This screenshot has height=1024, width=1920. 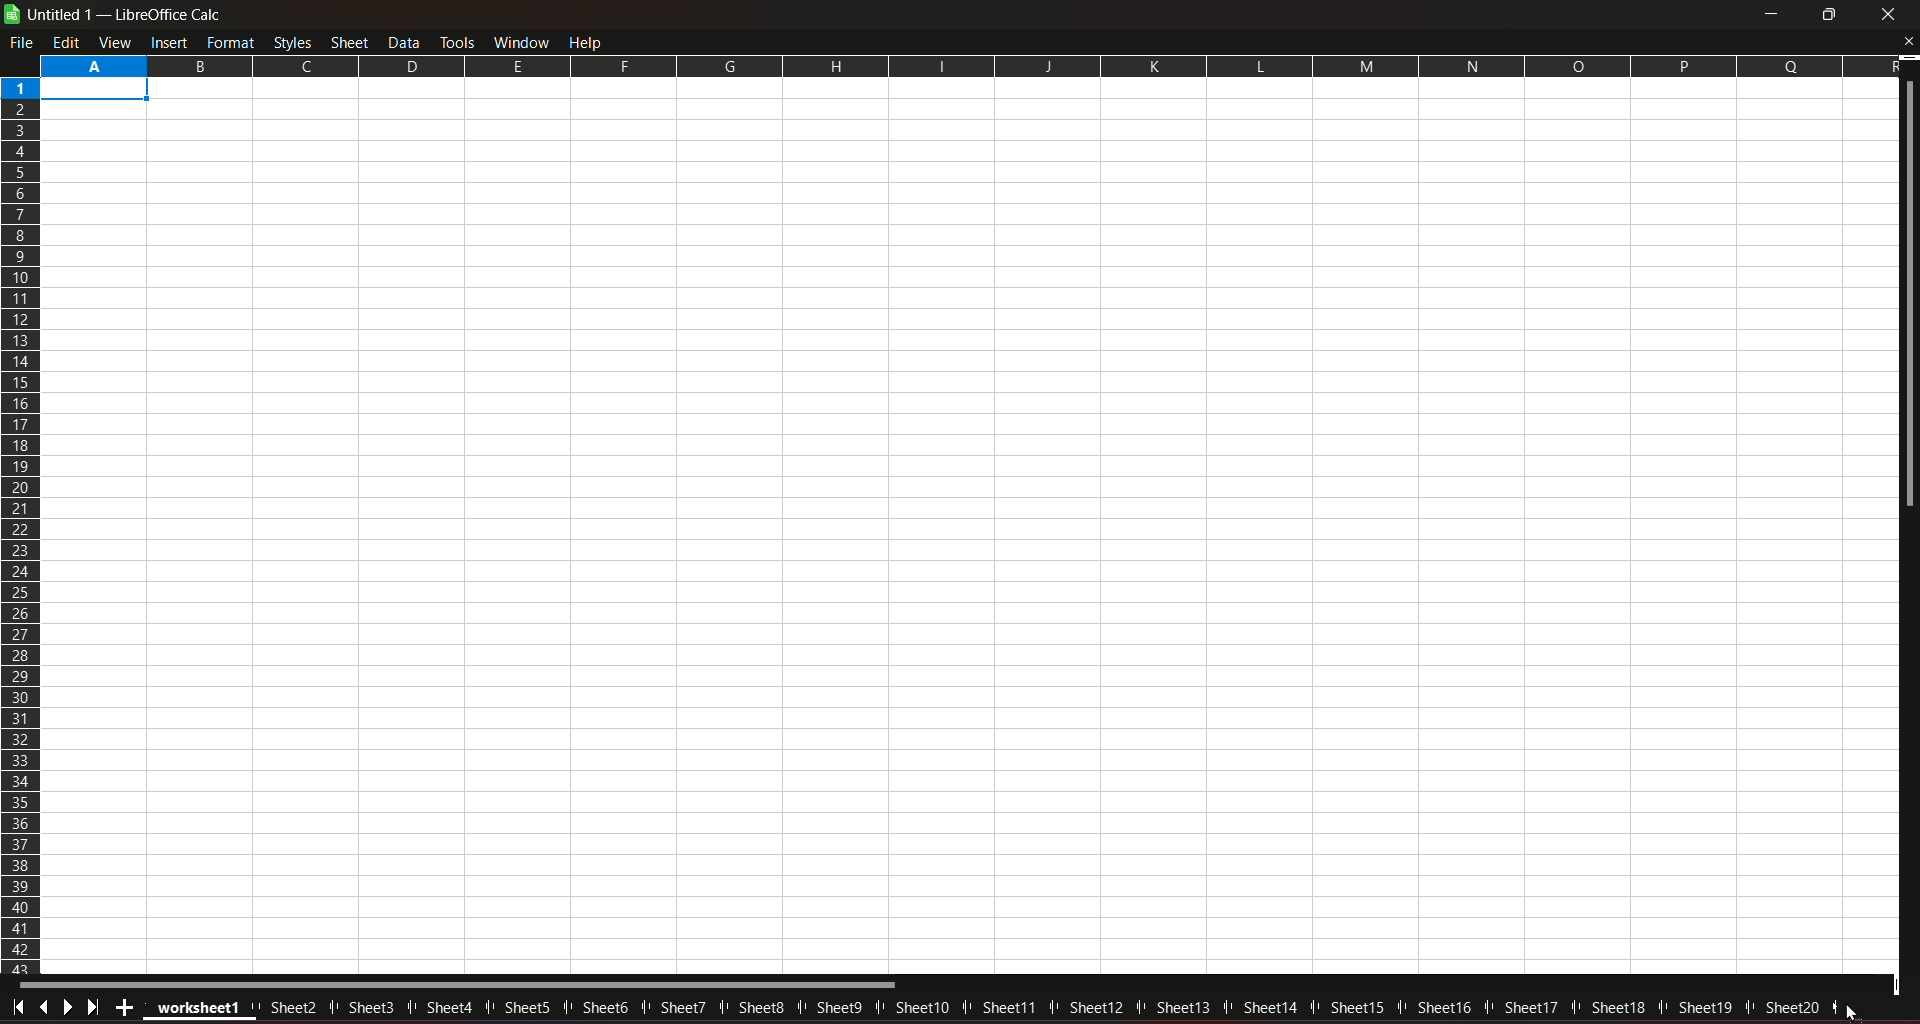 I want to click on view, so click(x=116, y=42).